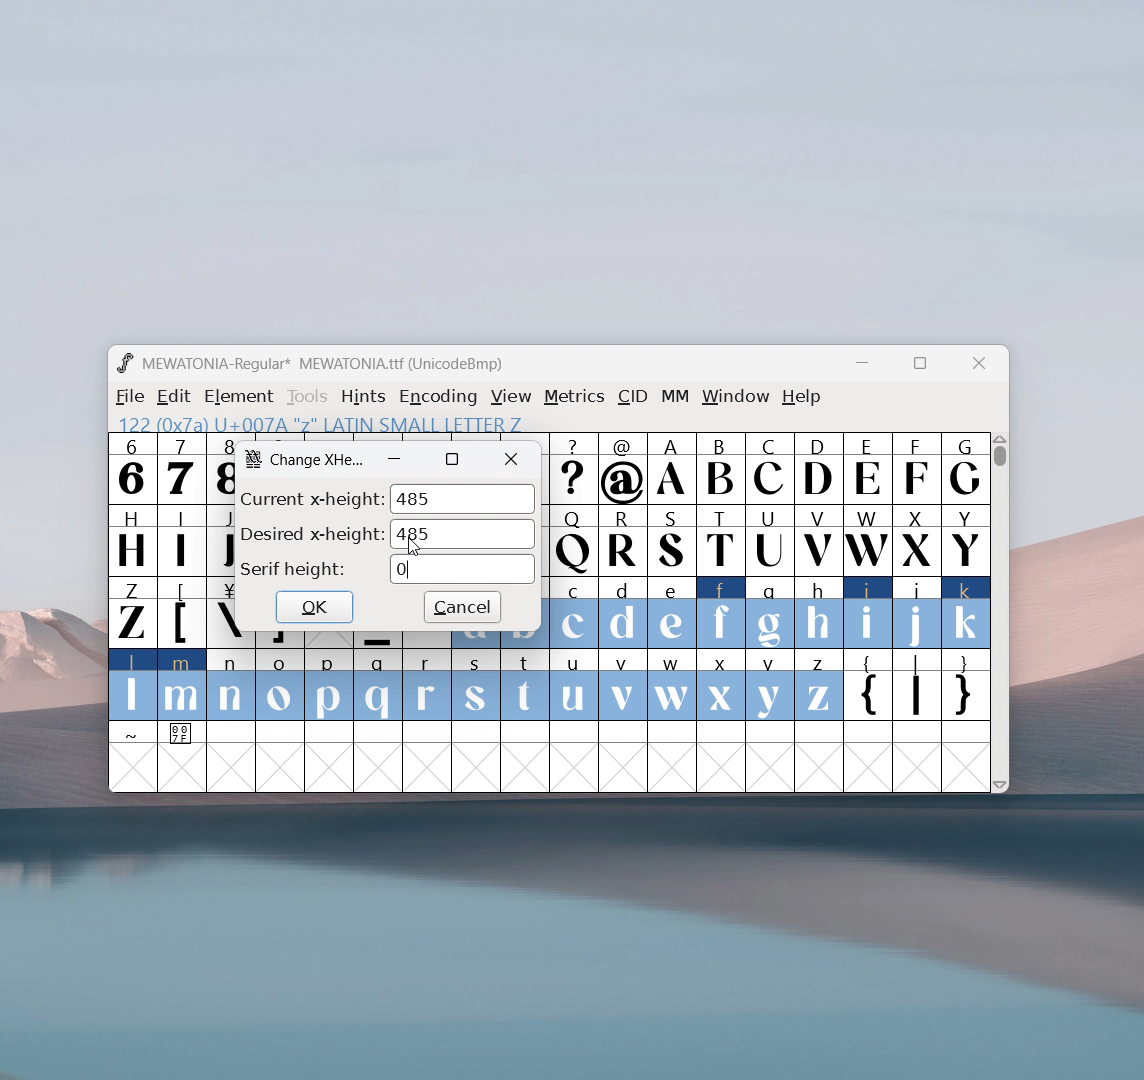 The height and width of the screenshot is (1080, 1144). Describe the element at coordinates (720, 469) in the screenshot. I see `B` at that location.